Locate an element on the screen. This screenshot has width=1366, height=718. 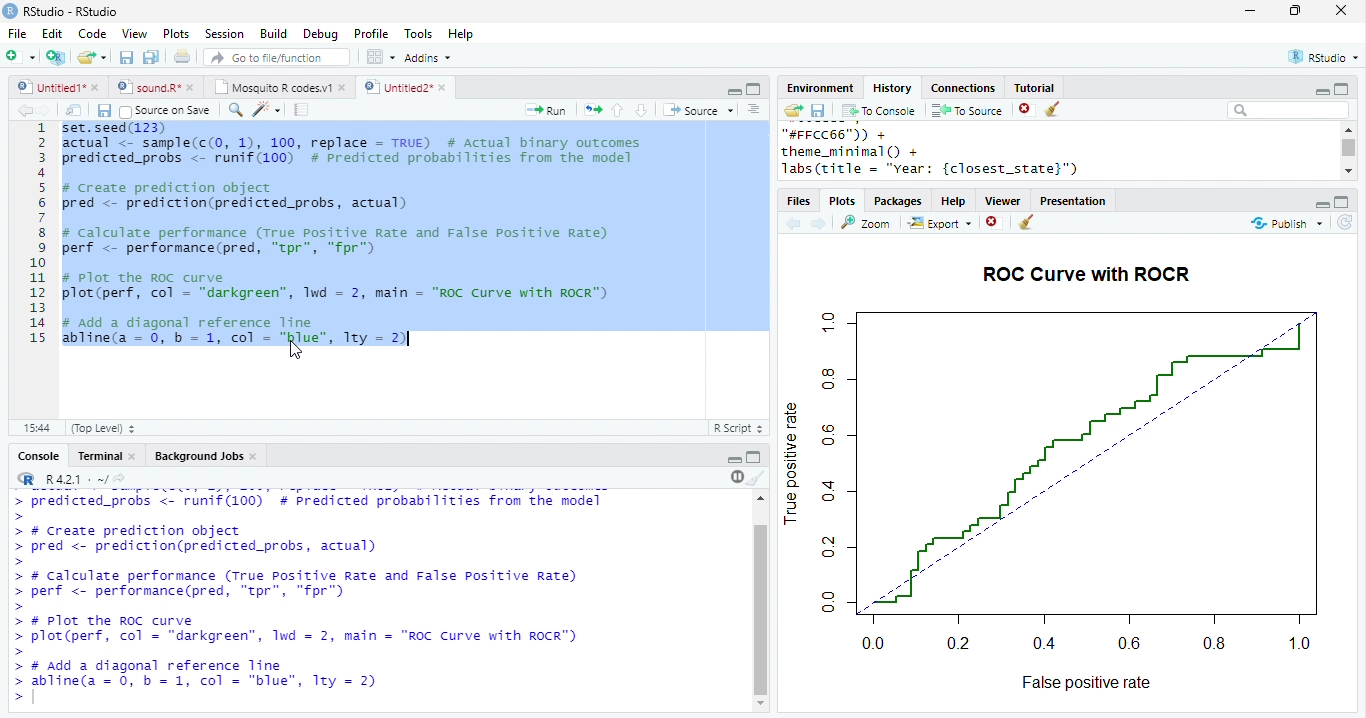
search bar is located at coordinates (1288, 109).